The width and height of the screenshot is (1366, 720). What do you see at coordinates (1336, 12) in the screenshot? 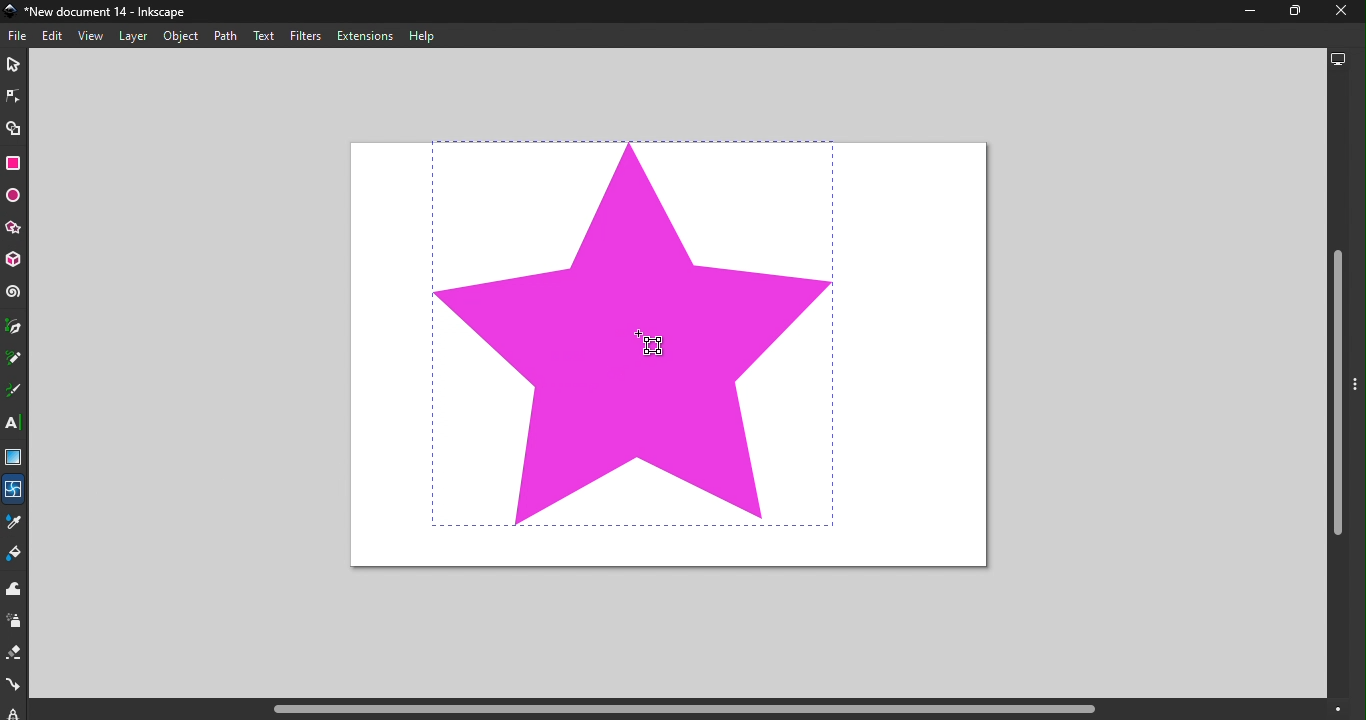
I see `close` at bounding box center [1336, 12].